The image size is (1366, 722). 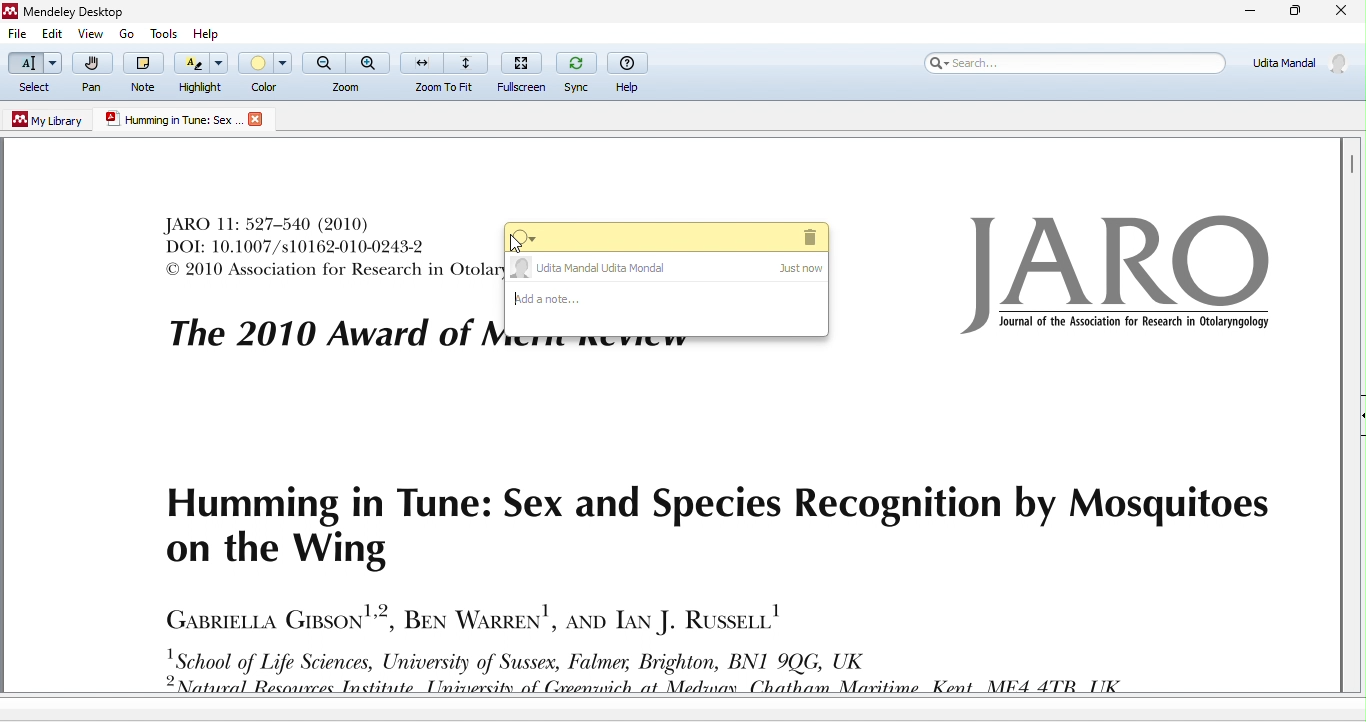 I want to click on view, so click(x=91, y=34).